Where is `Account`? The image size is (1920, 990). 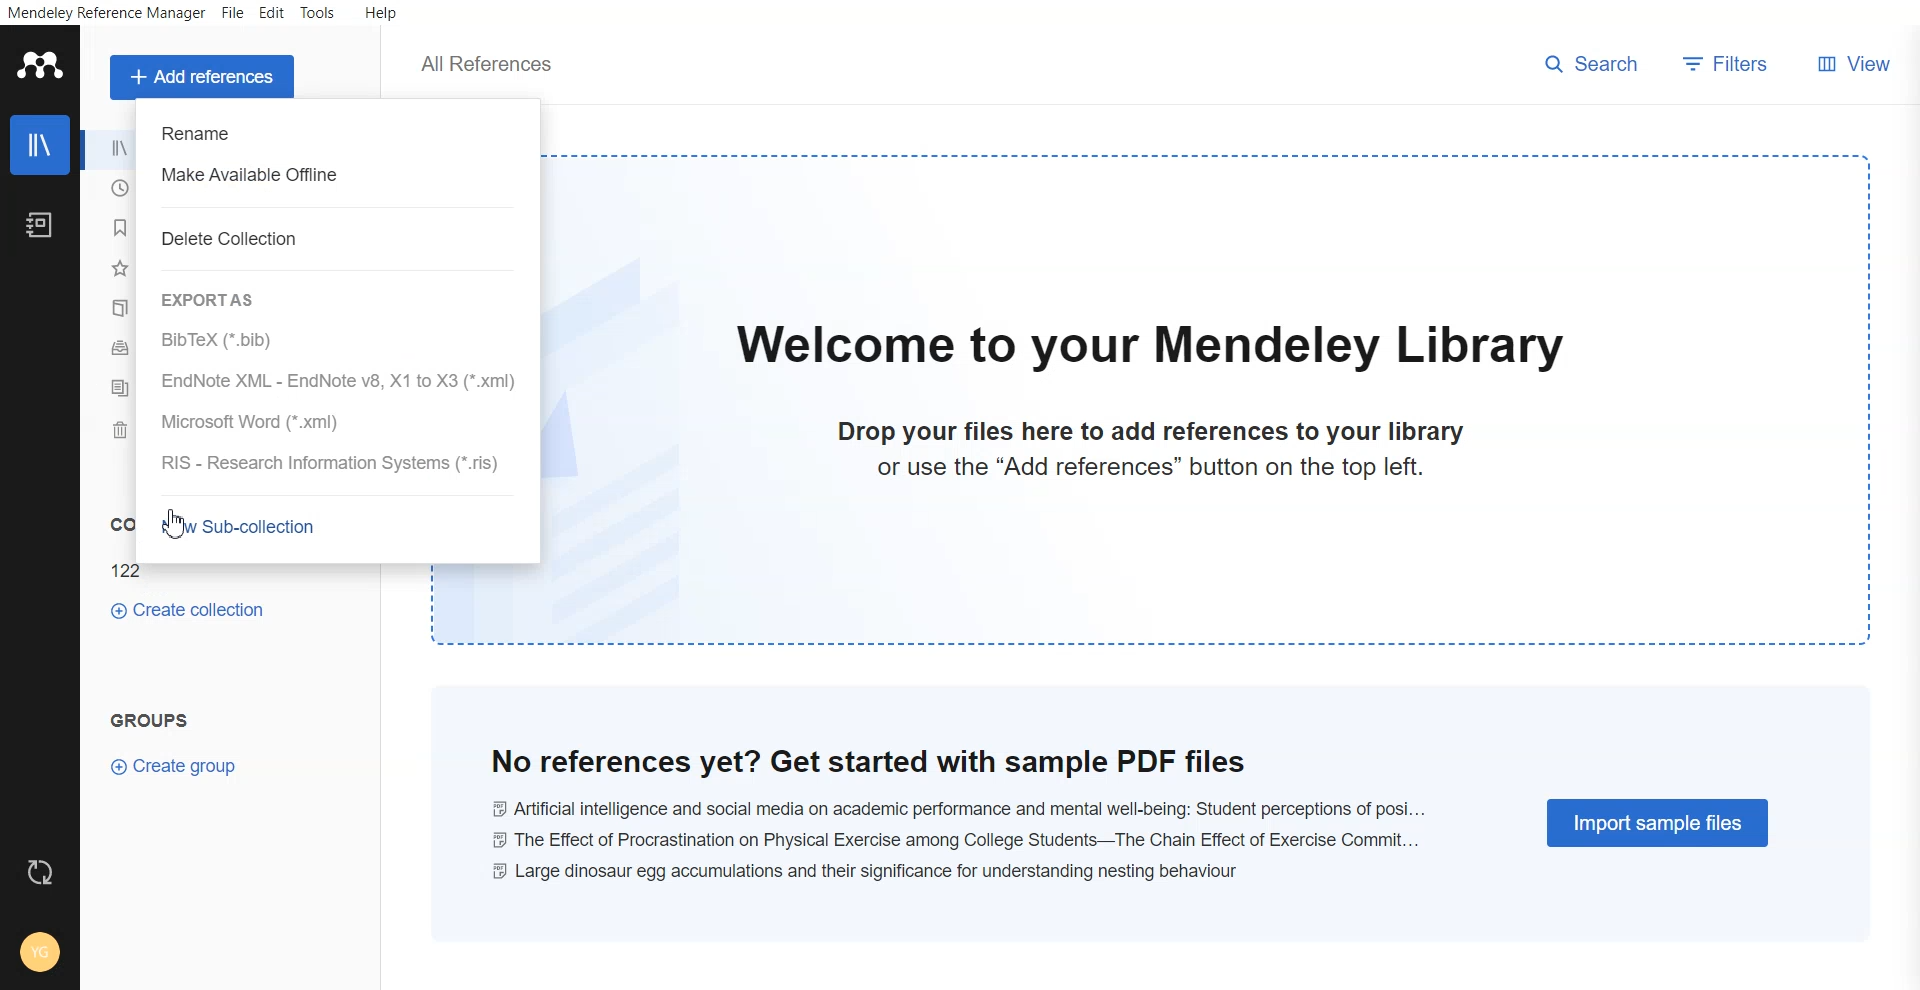
Account is located at coordinates (40, 948).